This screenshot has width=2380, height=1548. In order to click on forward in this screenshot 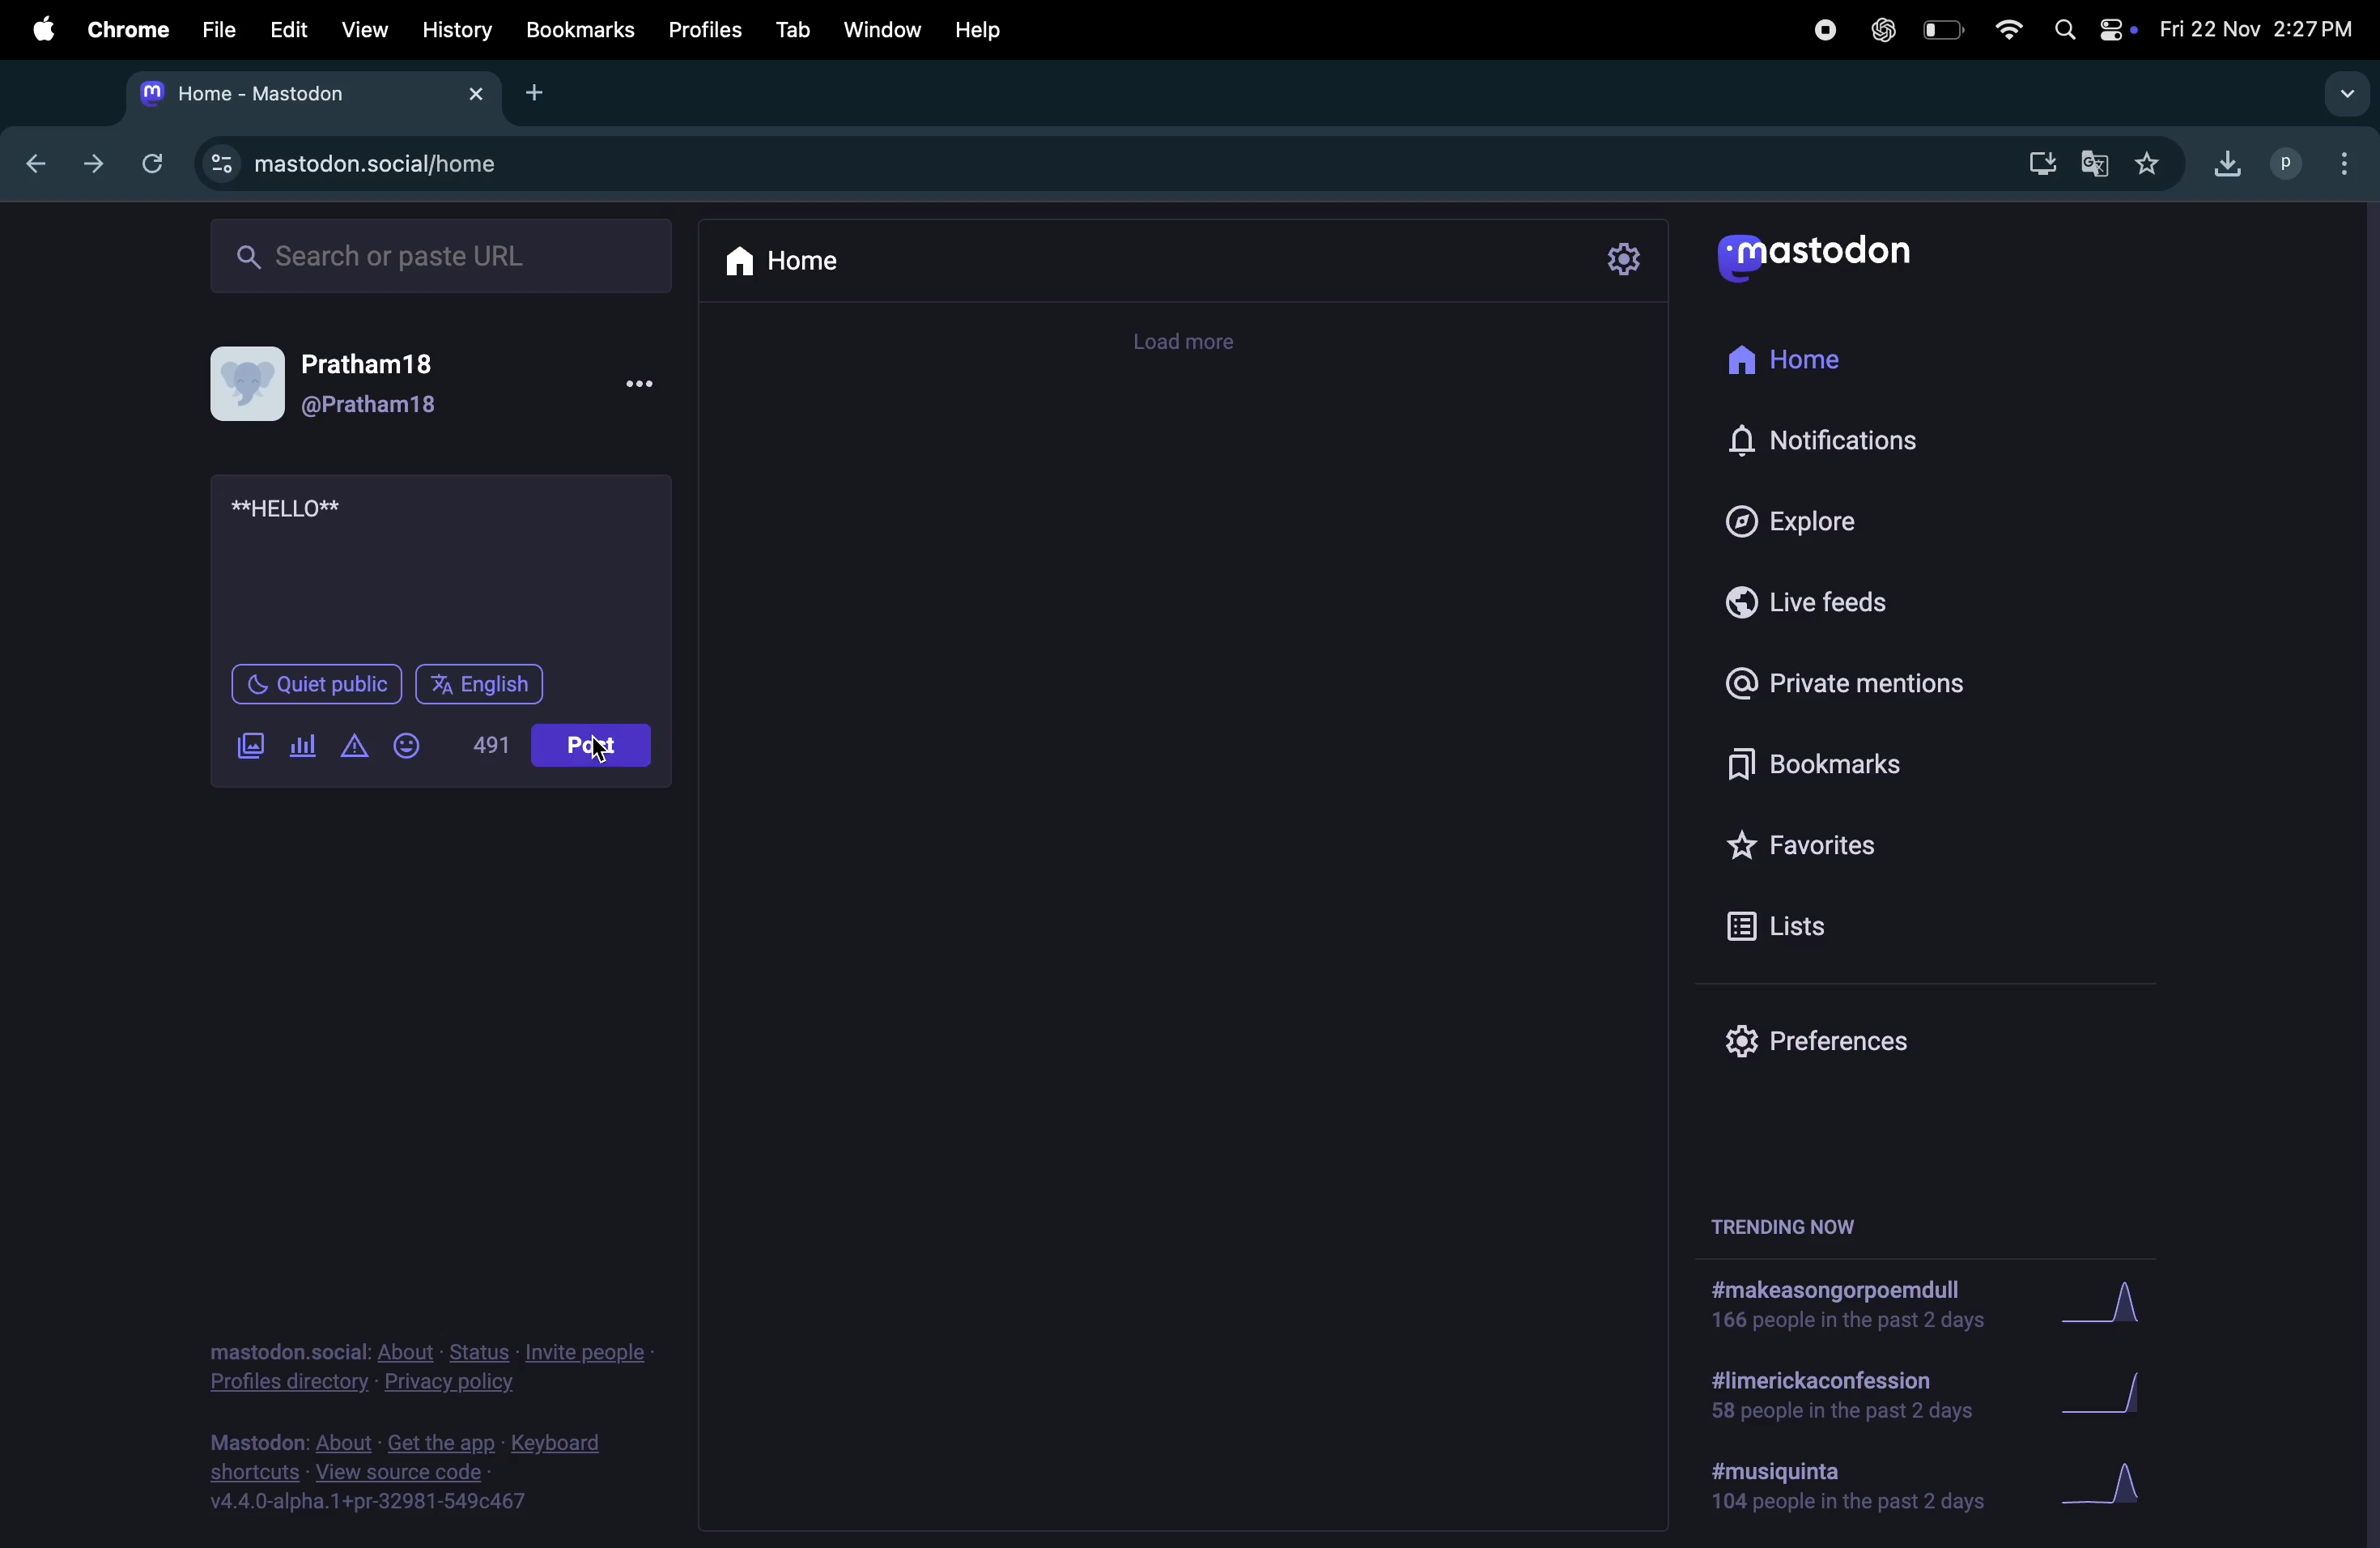, I will do `click(90, 165)`.